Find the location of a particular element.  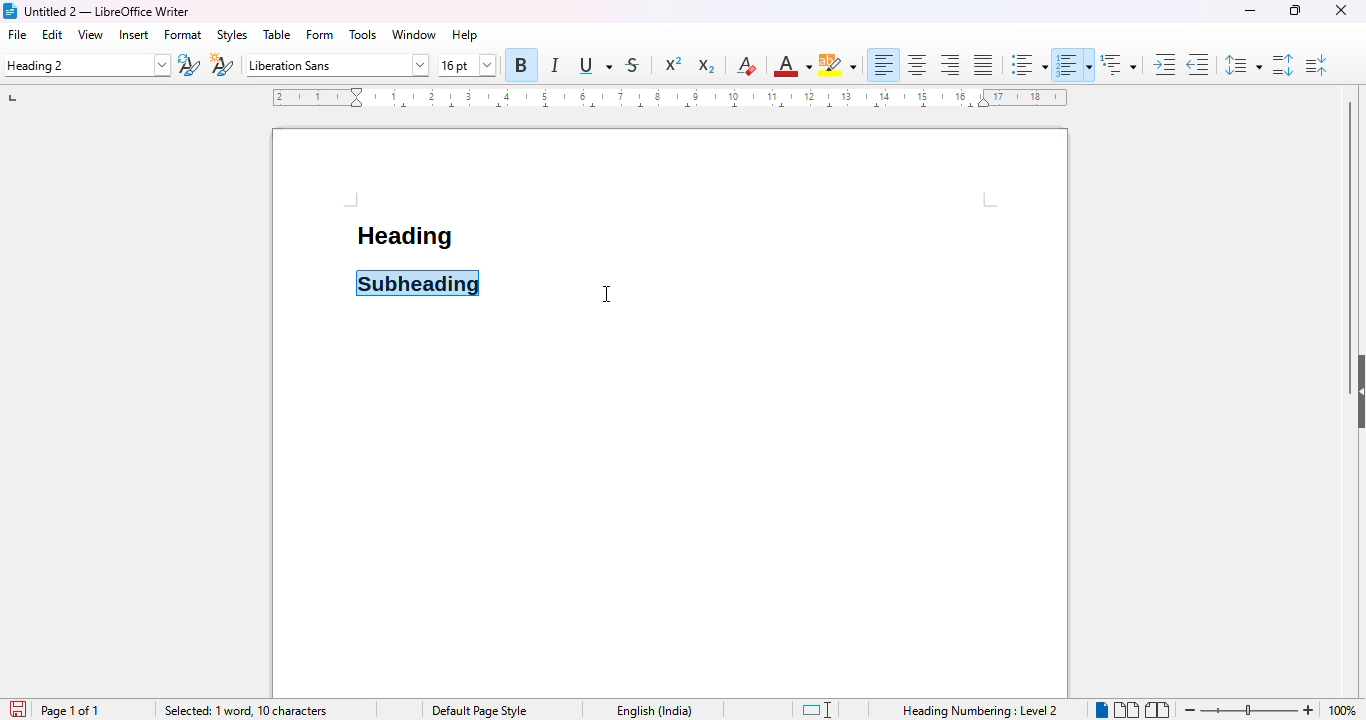

edit is located at coordinates (53, 34).